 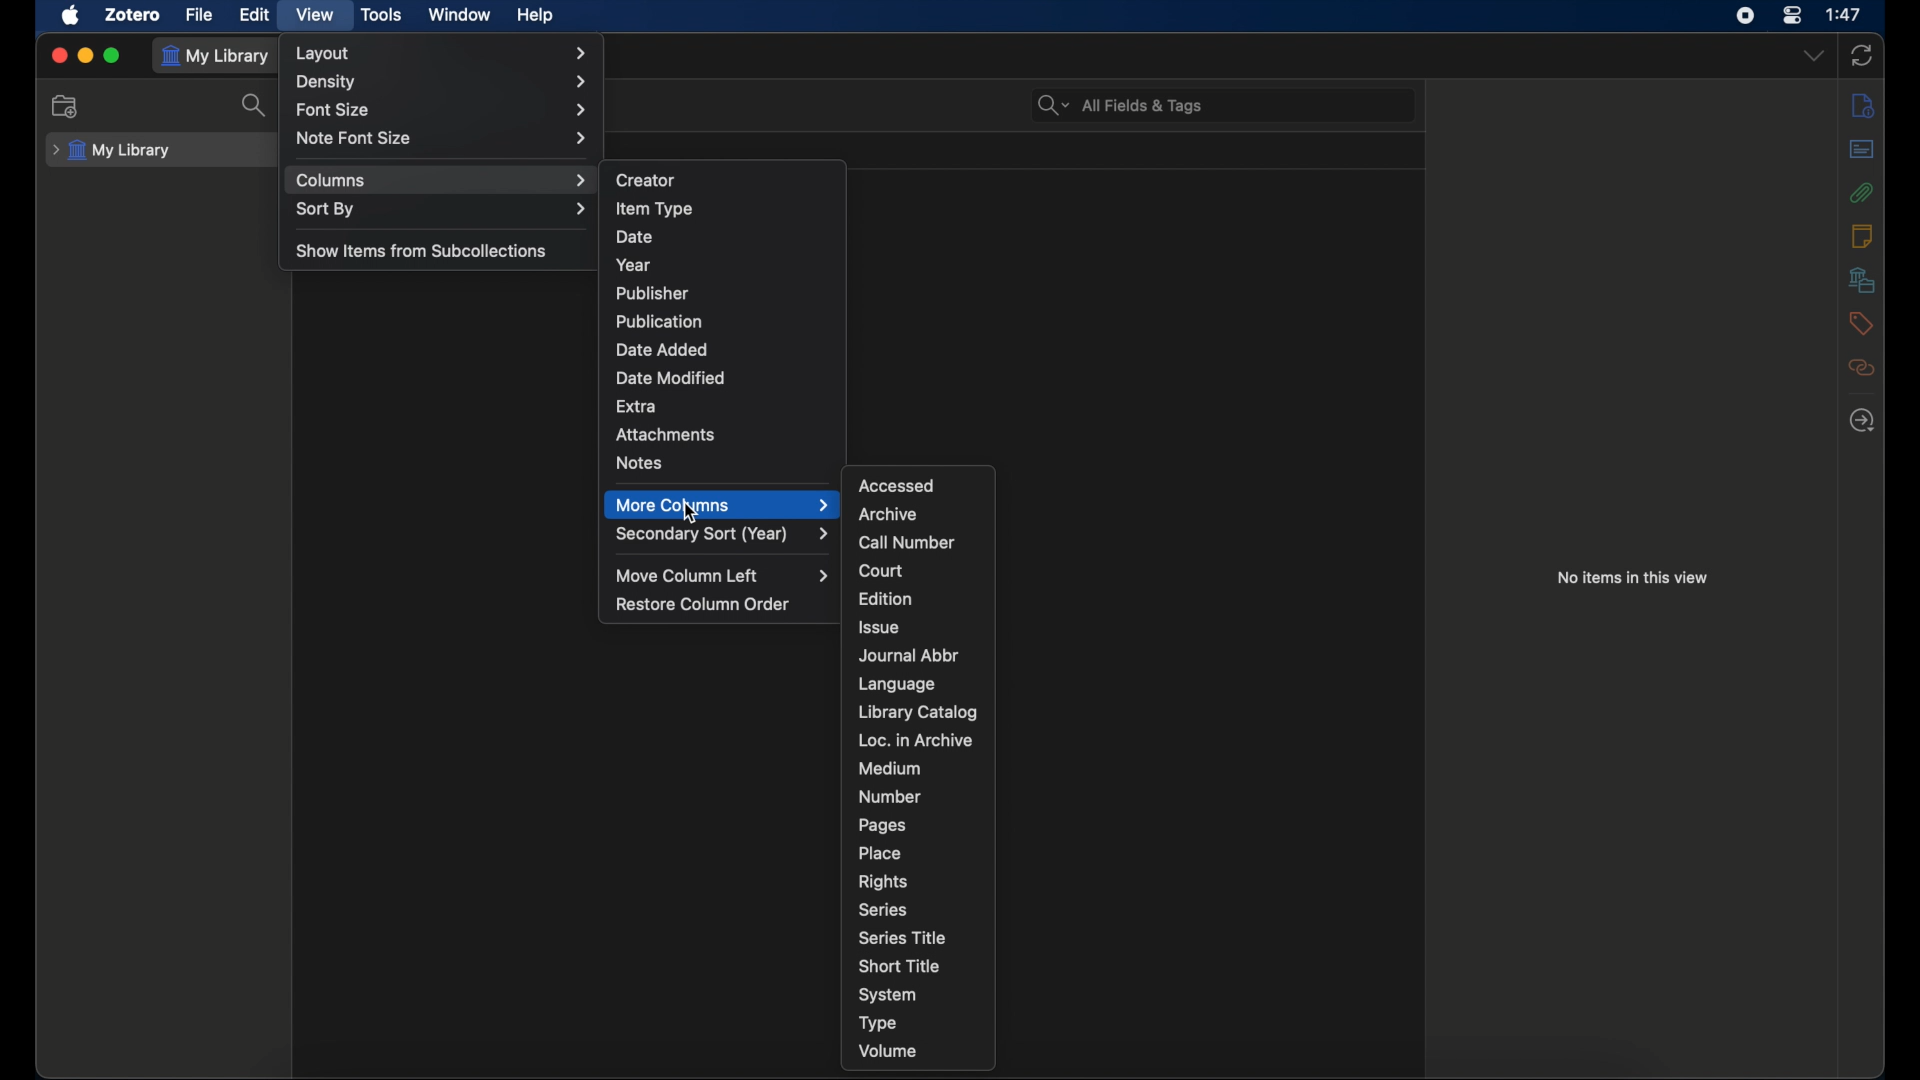 What do you see at coordinates (1864, 106) in the screenshot?
I see `info` at bounding box center [1864, 106].